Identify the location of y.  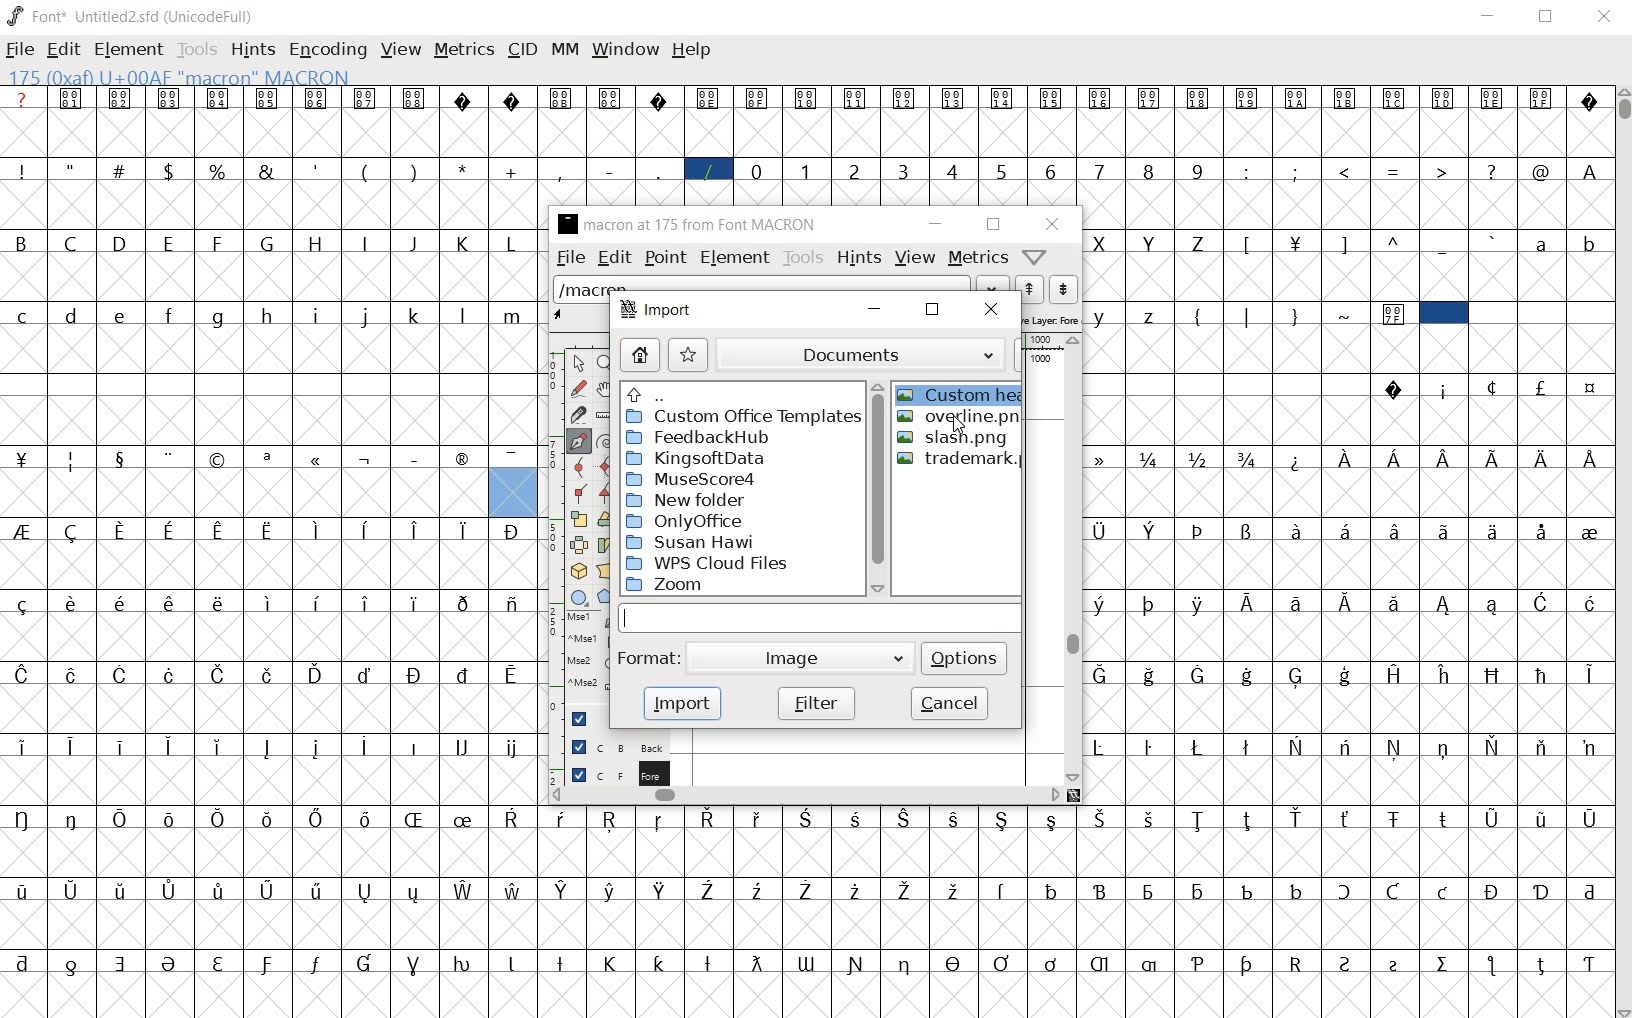
(1102, 315).